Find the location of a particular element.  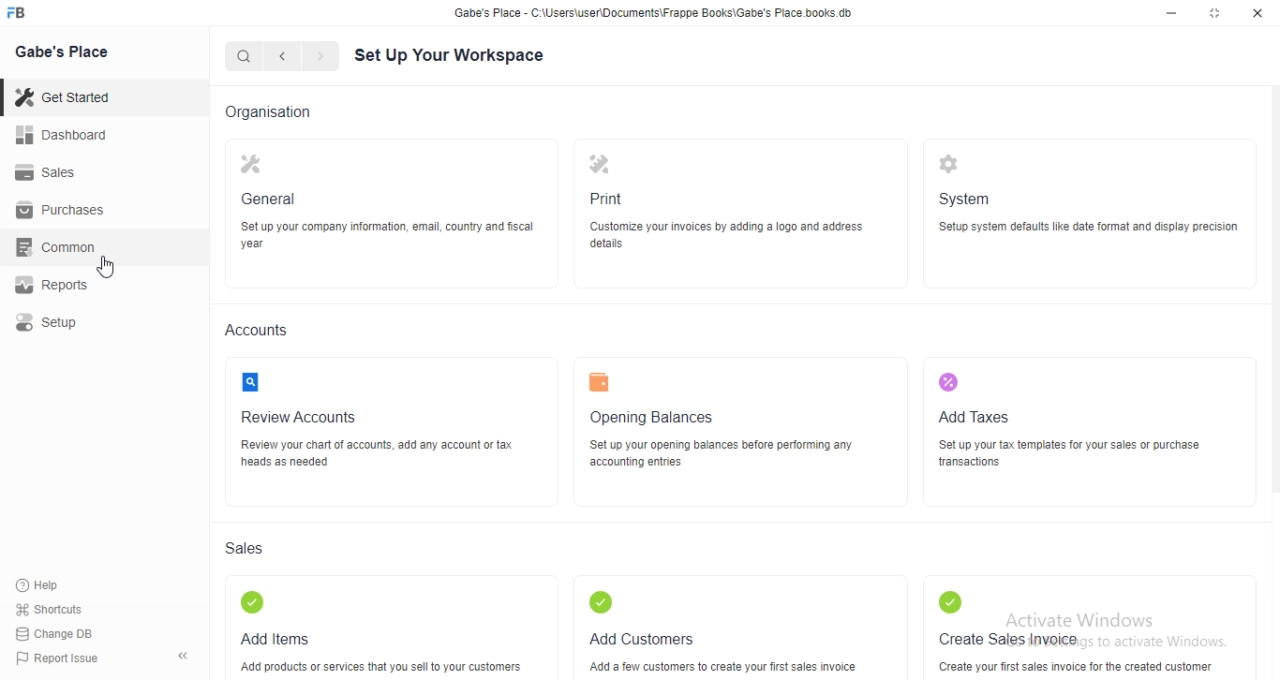

Review your chart of accounts, add any account or tax
oats as nested is located at coordinates (374, 452).